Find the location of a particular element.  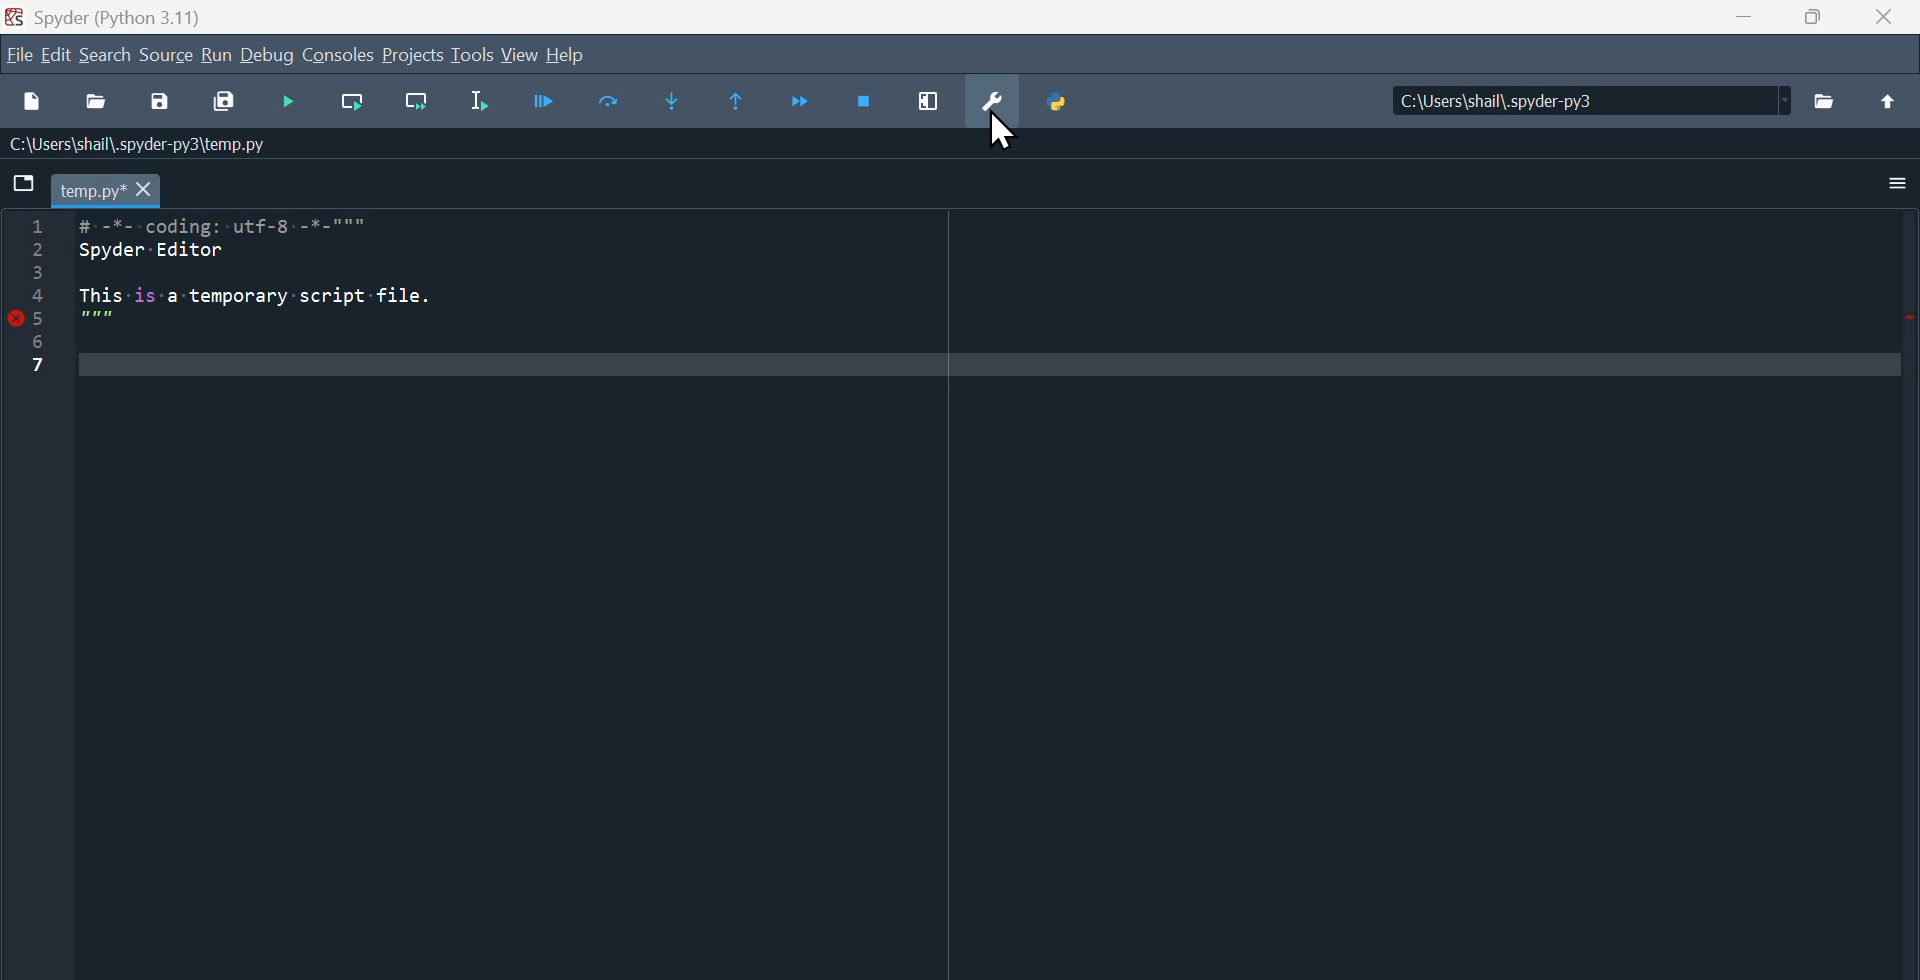

Stop debugging is located at coordinates (866, 104).